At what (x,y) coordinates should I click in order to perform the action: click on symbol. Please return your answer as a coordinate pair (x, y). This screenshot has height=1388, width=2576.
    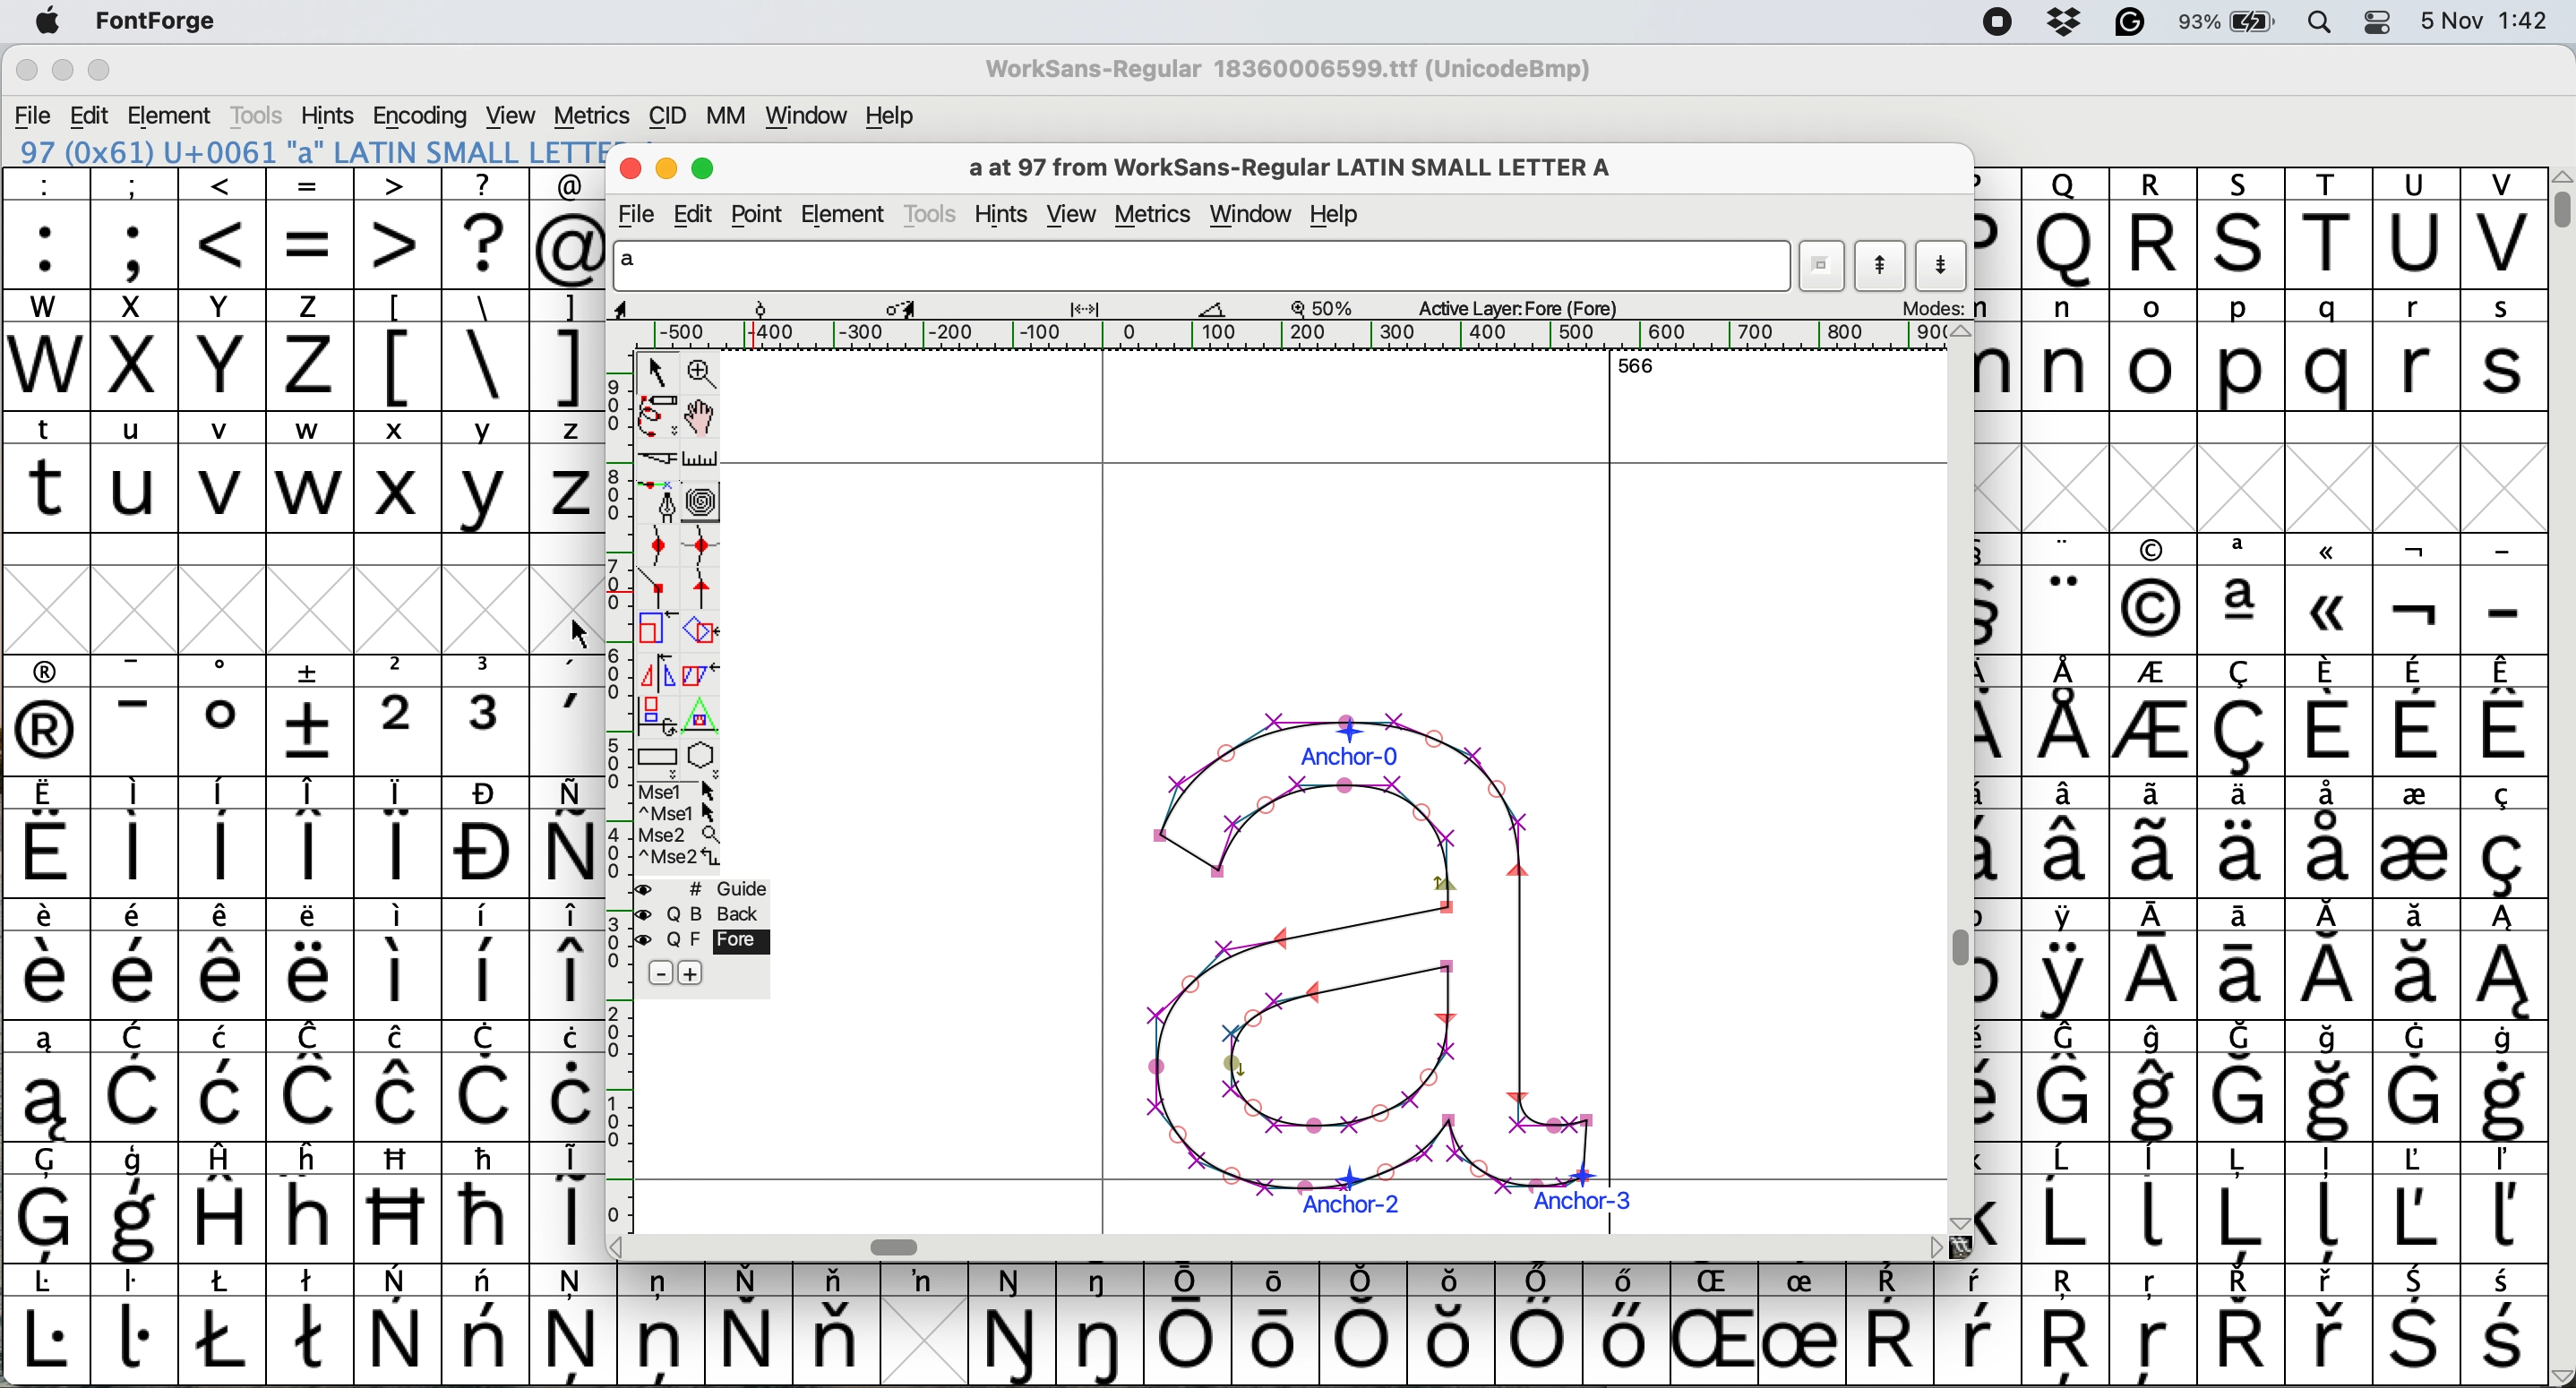
    Looking at the image, I should click on (133, 838).